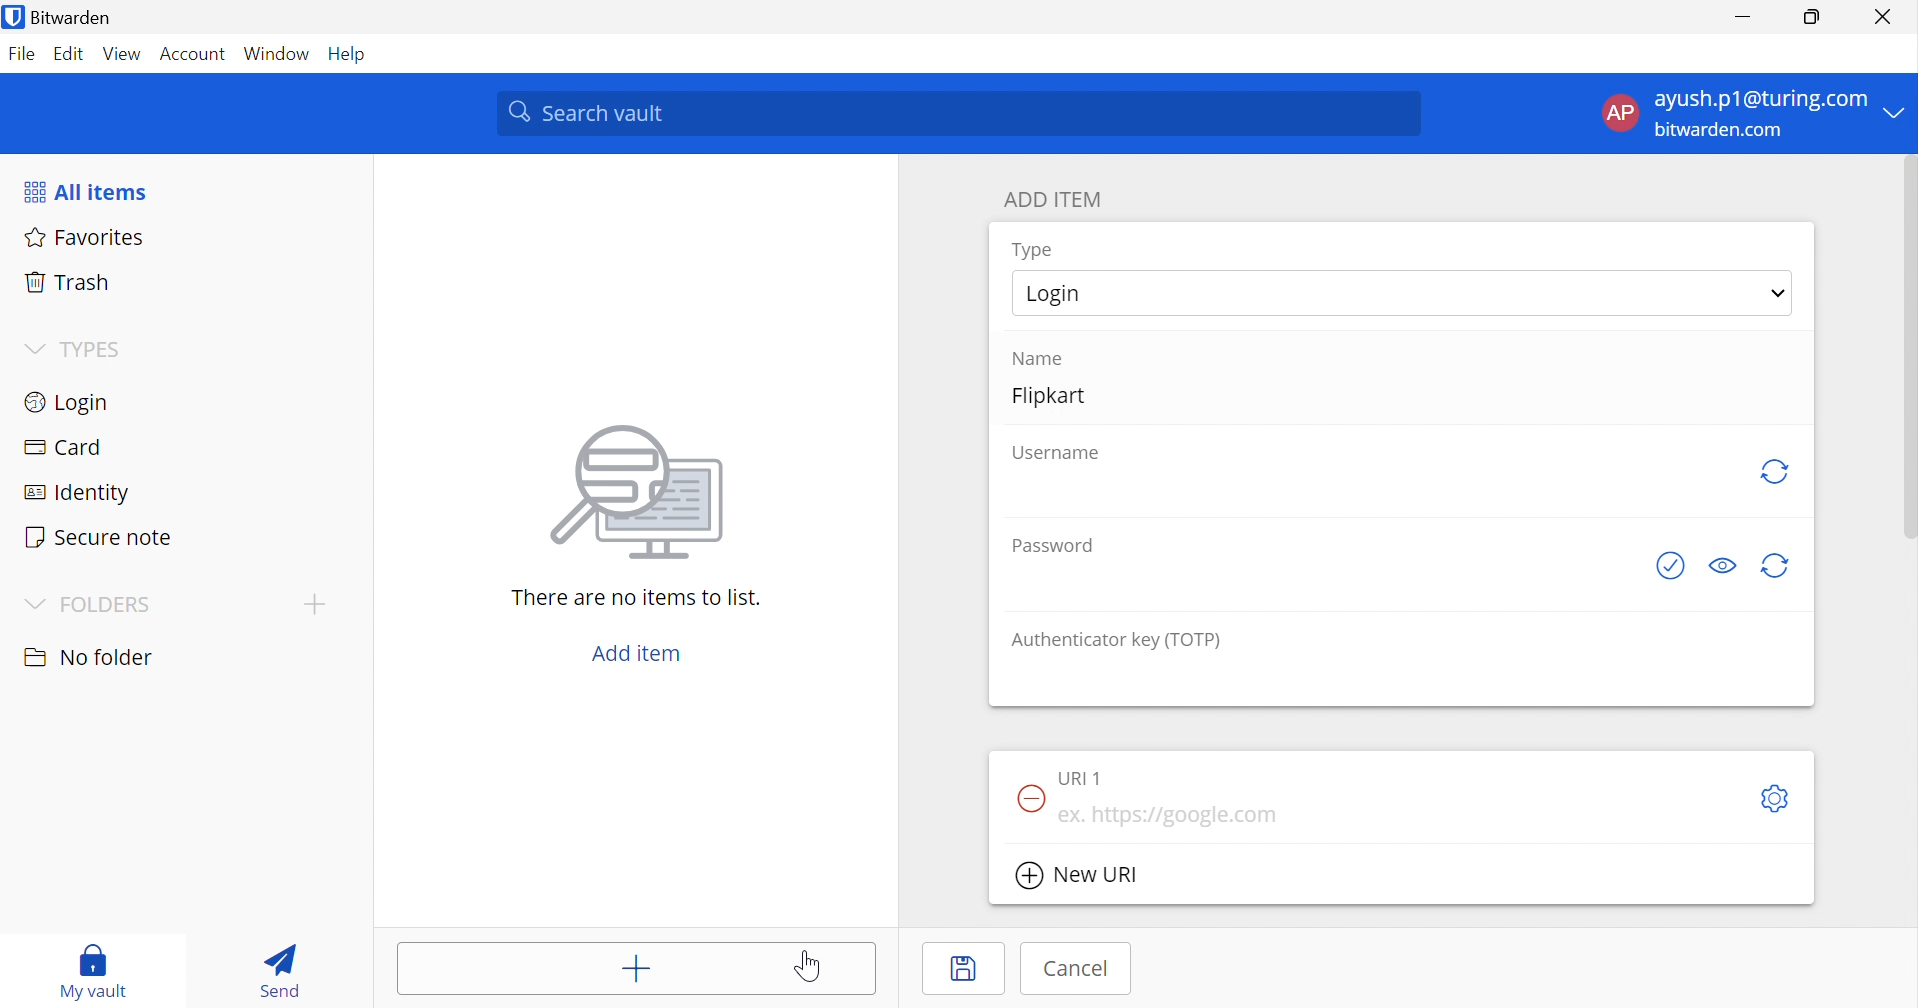  I want to click on Name, so click(1038, 359).